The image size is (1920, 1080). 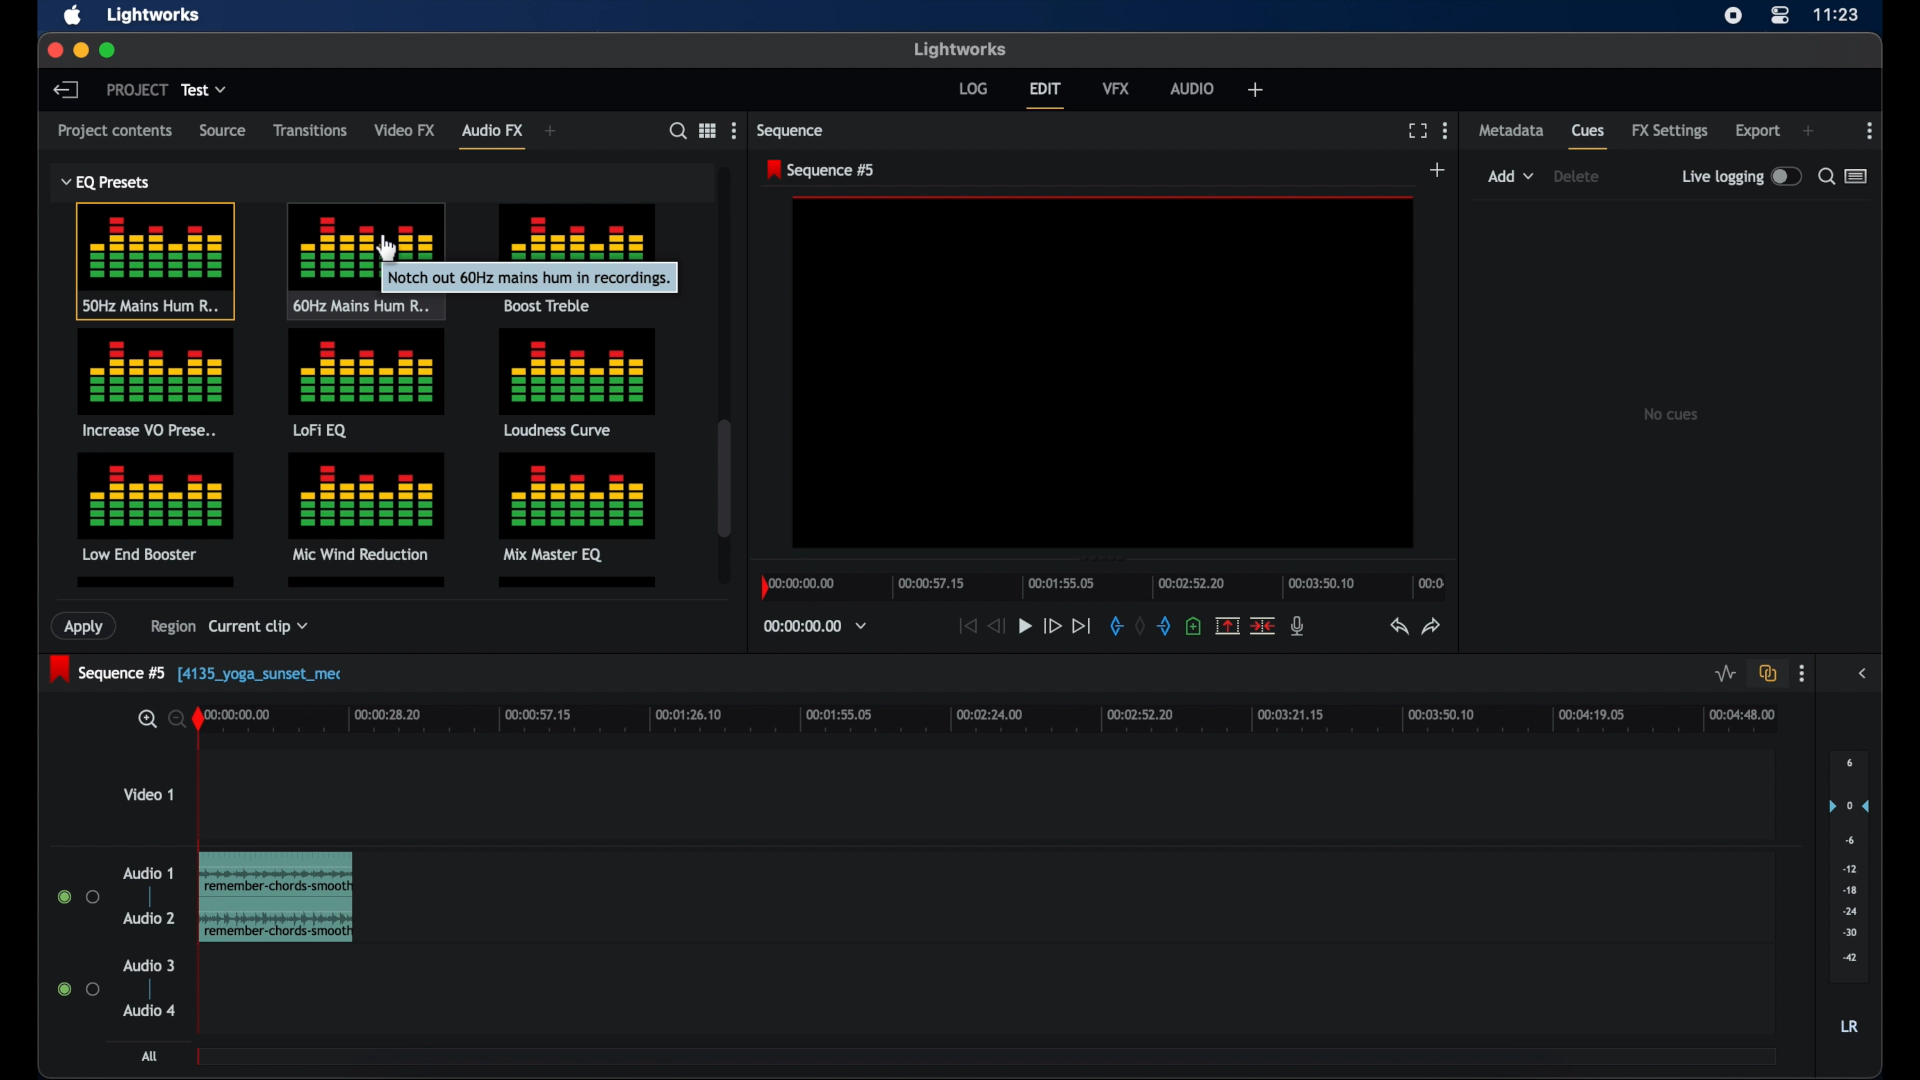 I want to click on out mark, so click(x=1164, y=626).